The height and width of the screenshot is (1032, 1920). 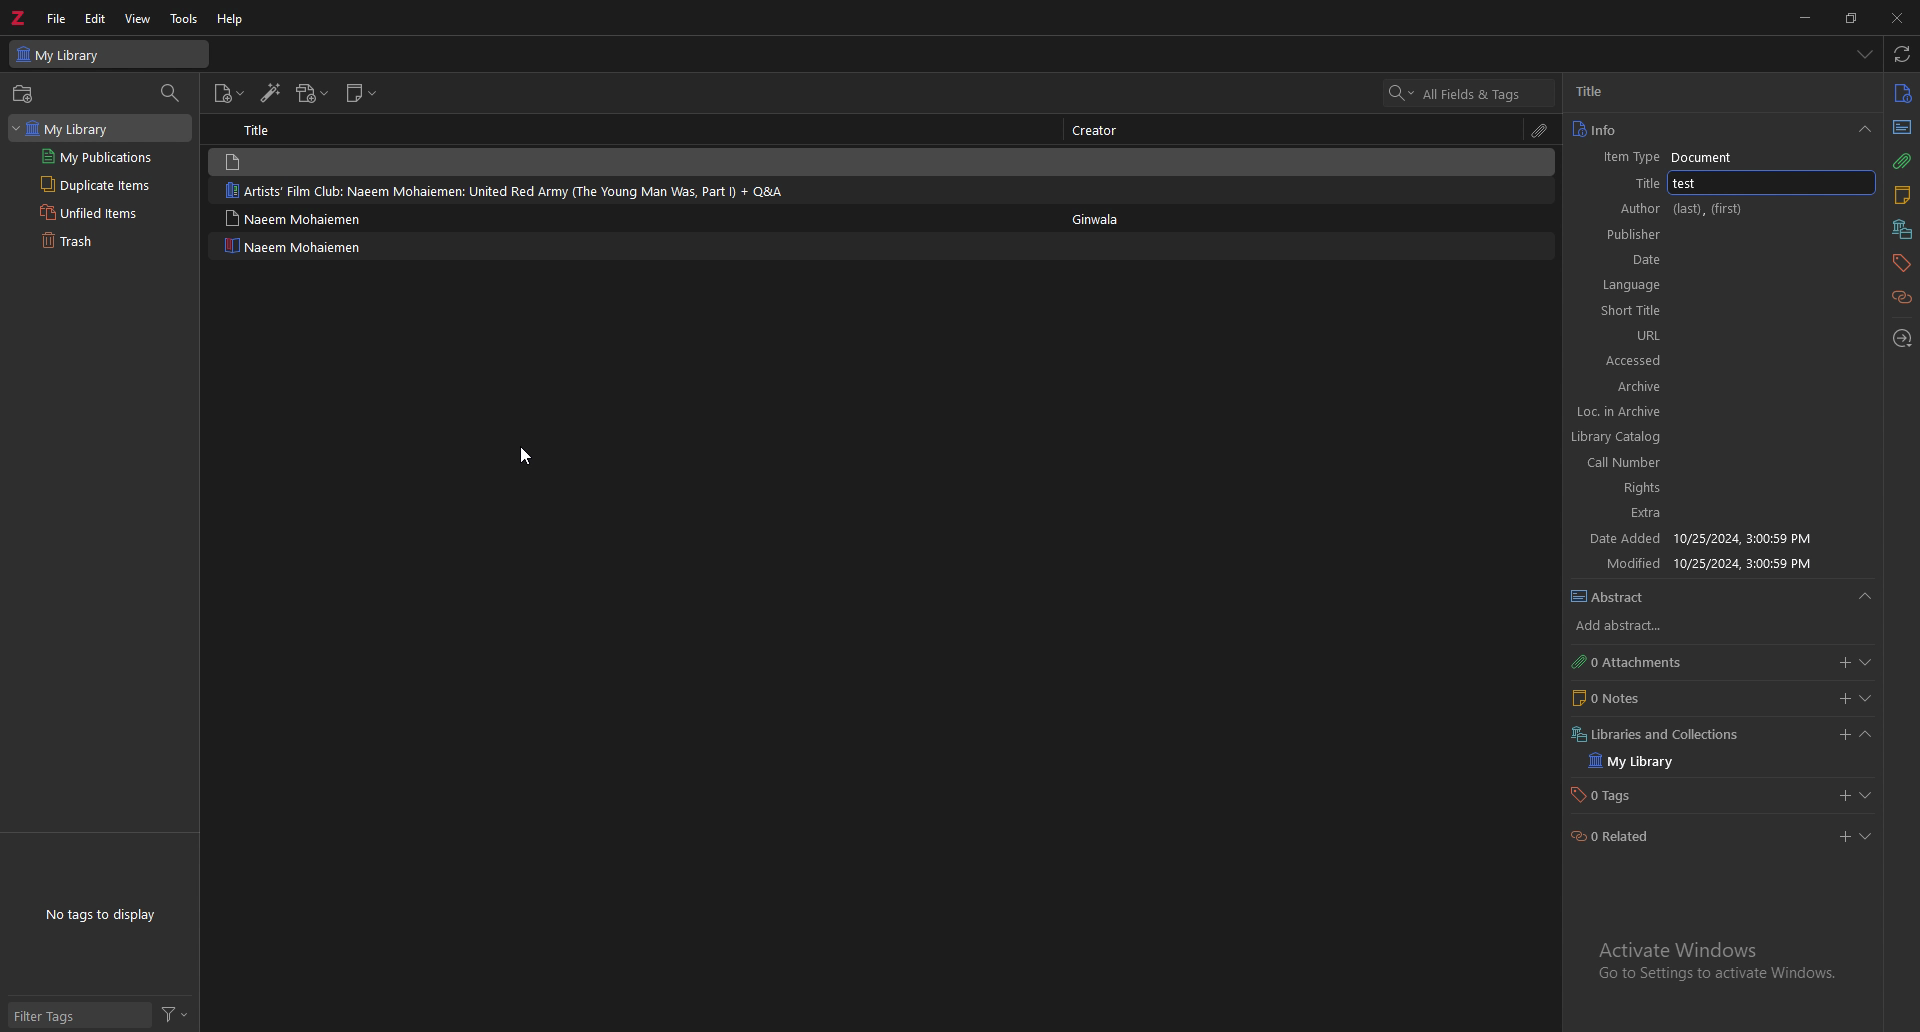 What do you see at coordinates (1623, 413) in the screenshot?
I see `publisher` at bounding box center [1623, 413].